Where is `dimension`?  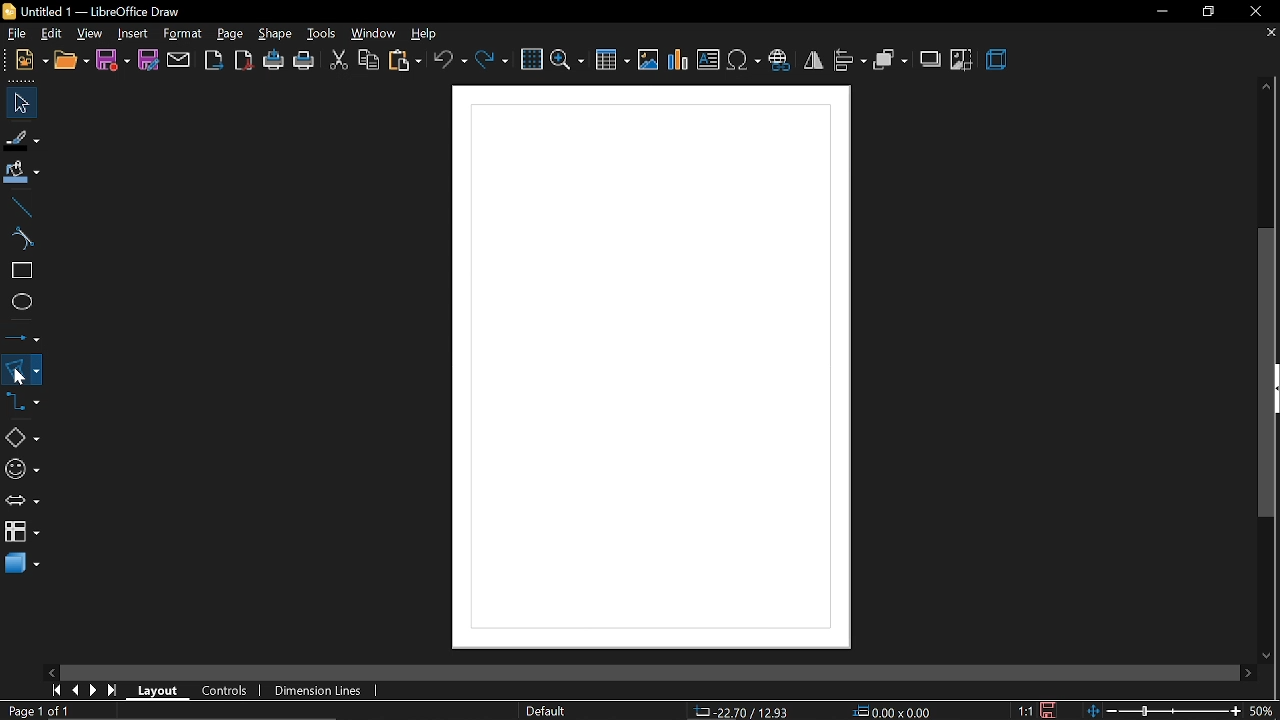 dimension is located at coordinates (320, 688).